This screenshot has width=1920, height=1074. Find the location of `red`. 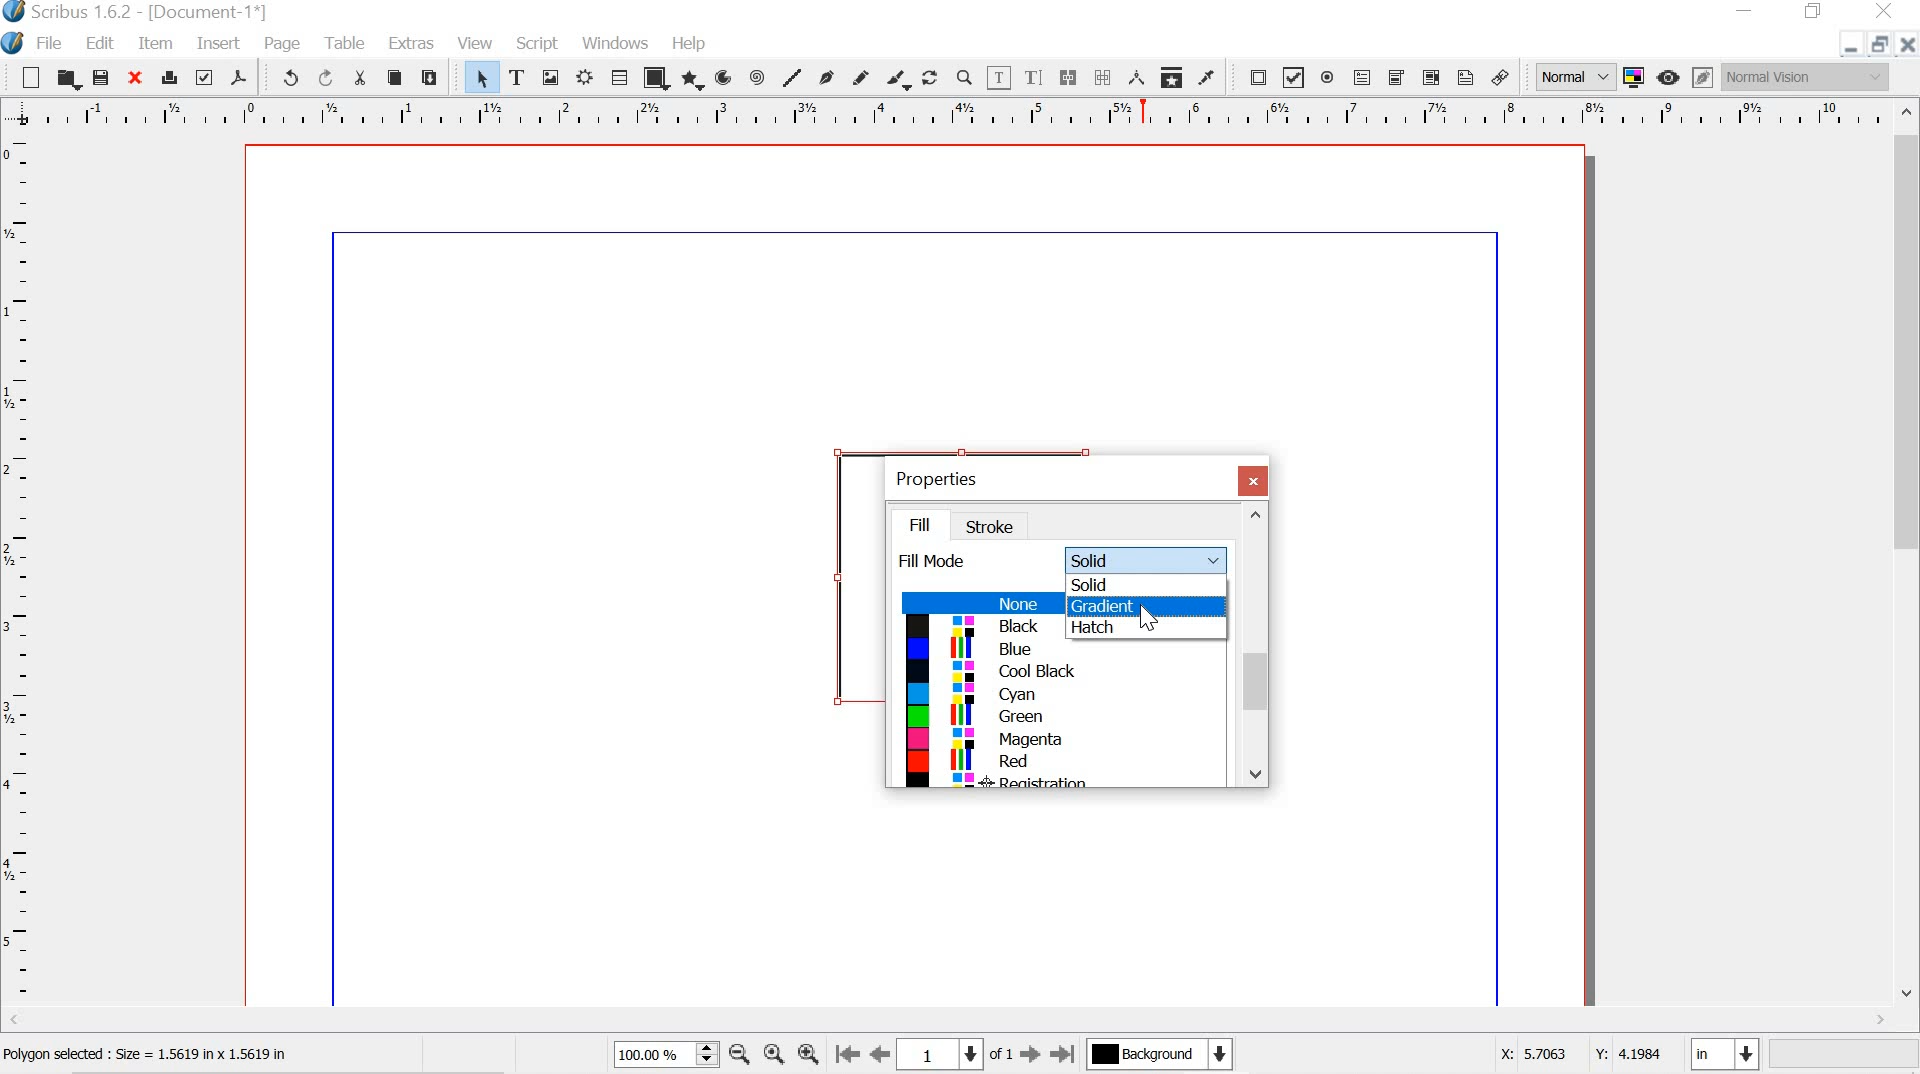

red is located at coordinates (1057, 761).